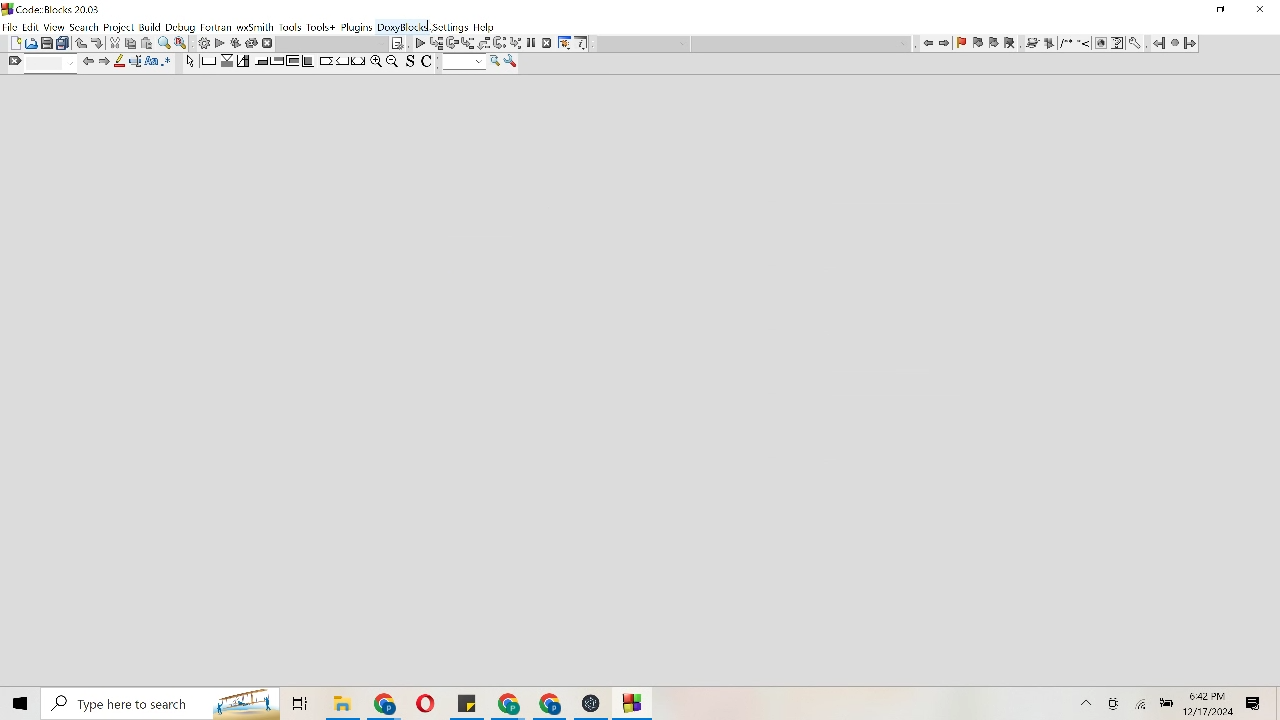  I want to click on Print and duplicate, so click(56, 42).